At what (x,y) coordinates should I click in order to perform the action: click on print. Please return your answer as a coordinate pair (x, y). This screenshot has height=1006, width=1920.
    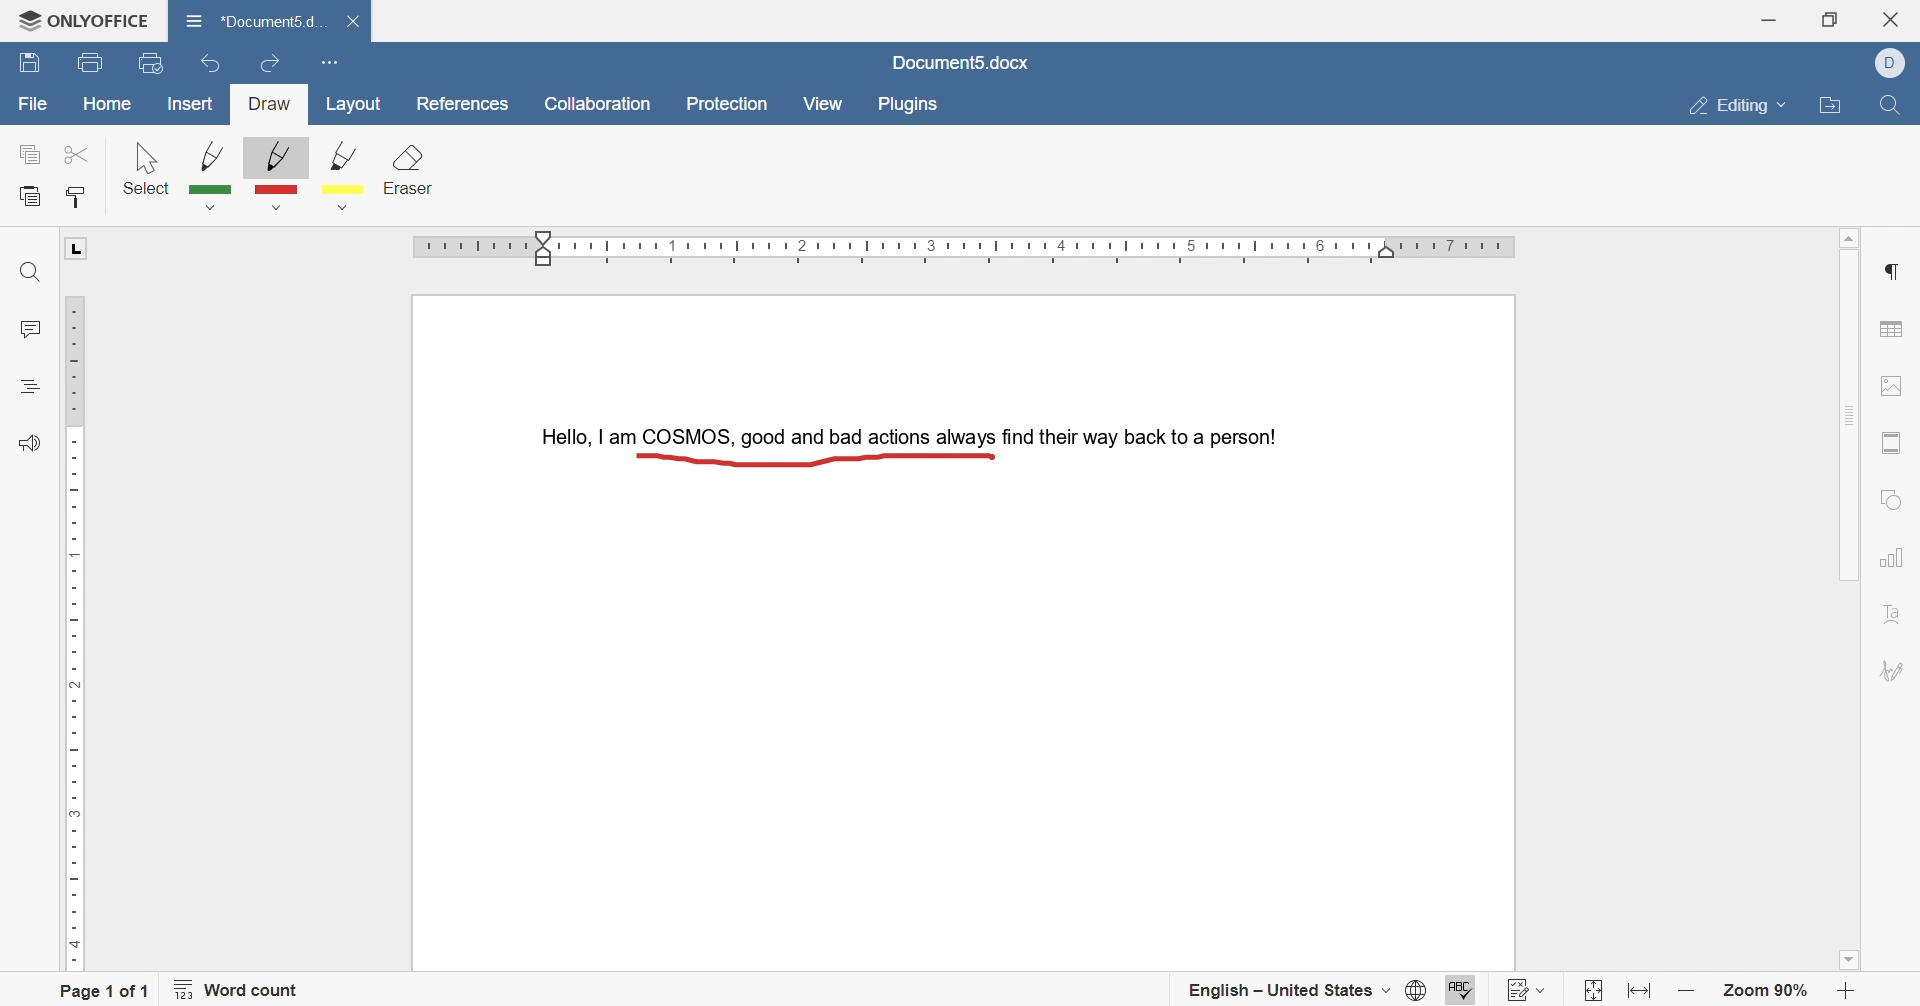
    Looking at the image, I should click on (88, 64).